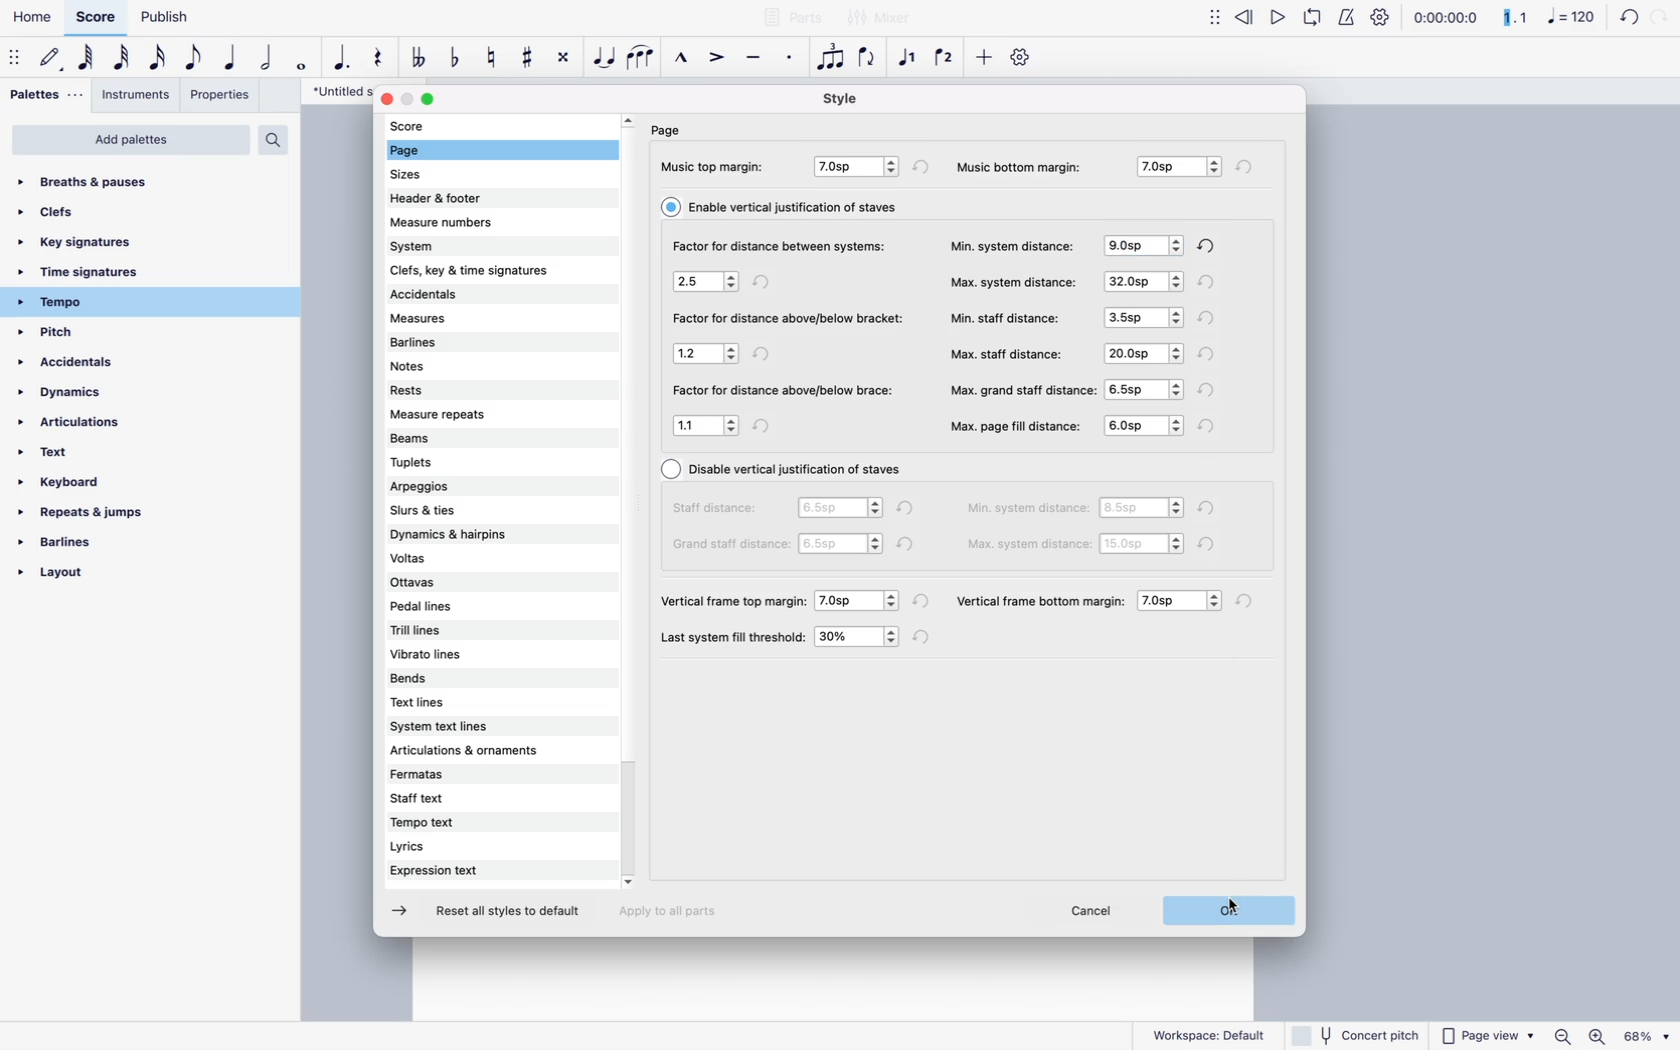 The width and height of the screenshot is (1680, 1050). What do you see at coordinates (1016, 426) in the screenshot?
I see `max page fill distance` at bounding box center [1016, 426].